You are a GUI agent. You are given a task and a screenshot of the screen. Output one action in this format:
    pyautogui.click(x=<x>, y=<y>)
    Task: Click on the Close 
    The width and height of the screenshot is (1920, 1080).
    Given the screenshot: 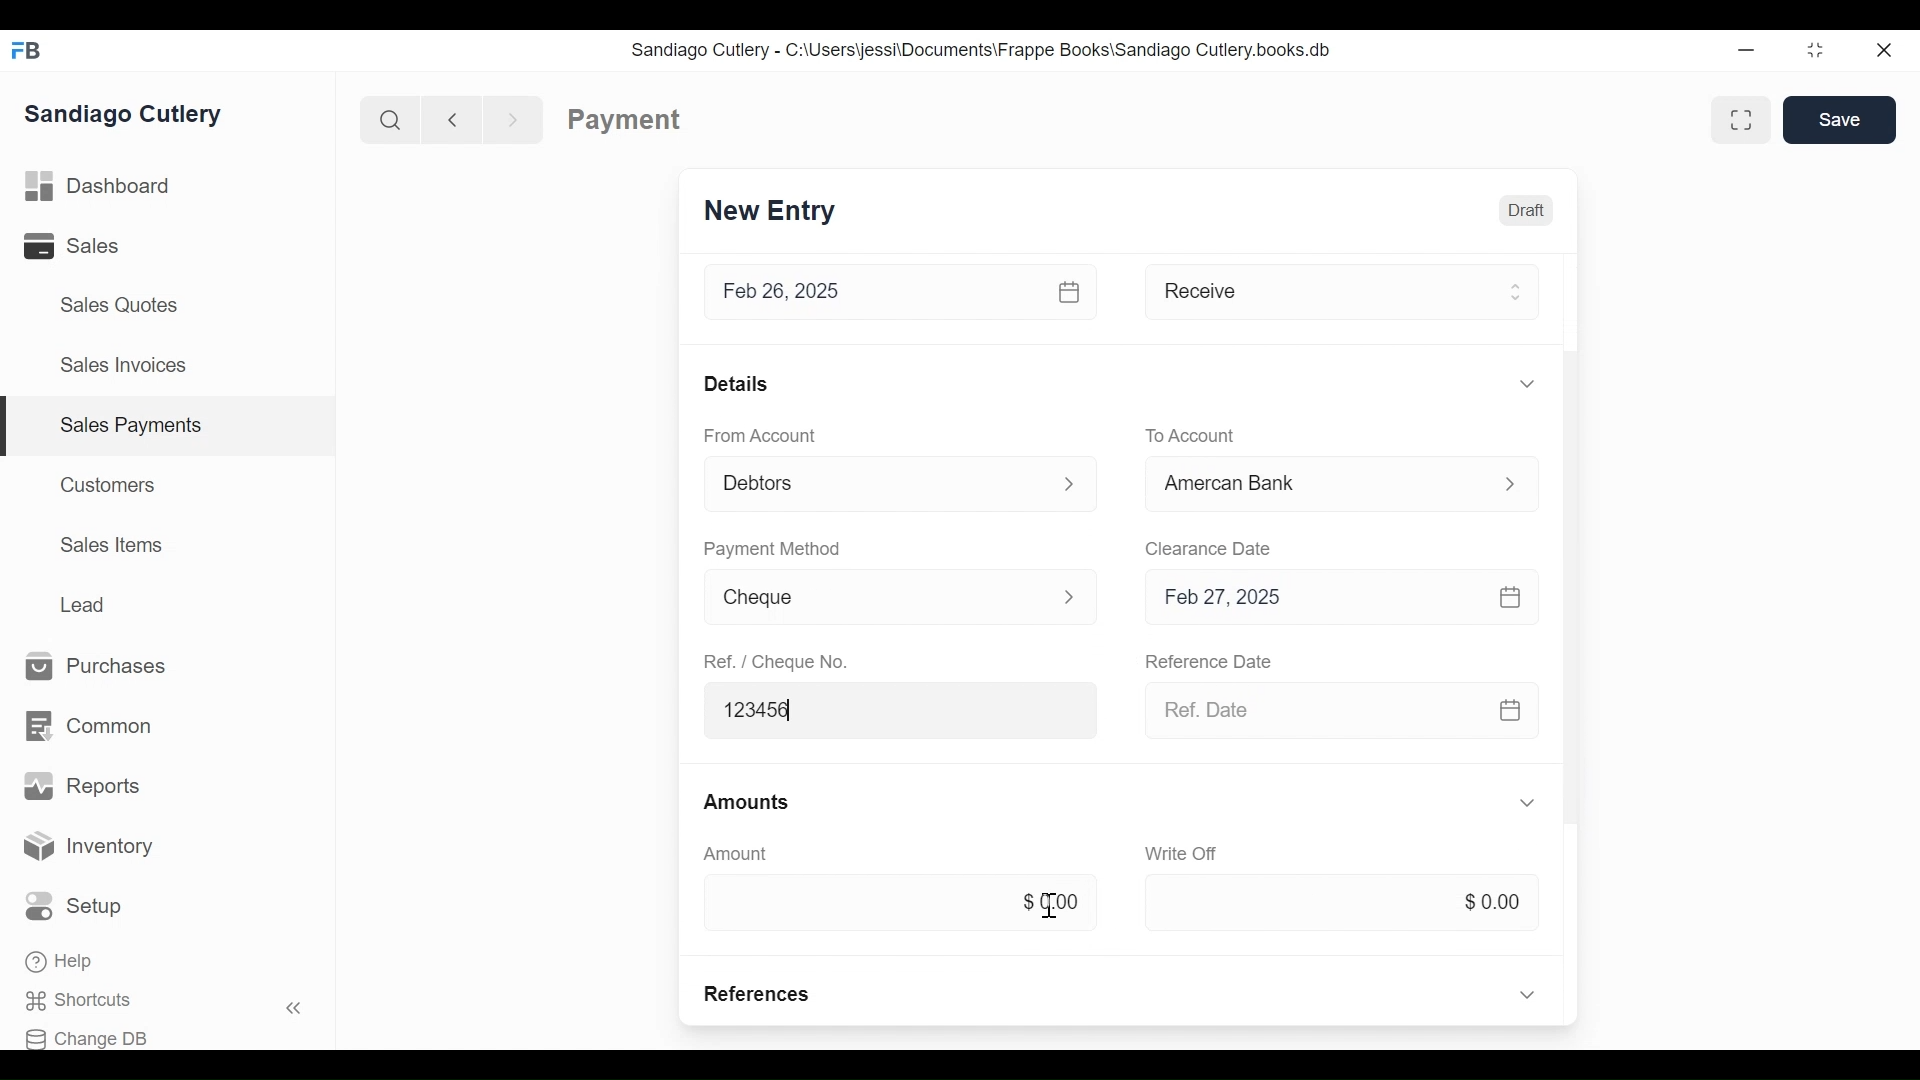 What is the action you would take?
    pyautogui.click(x=1886, y=50)
    